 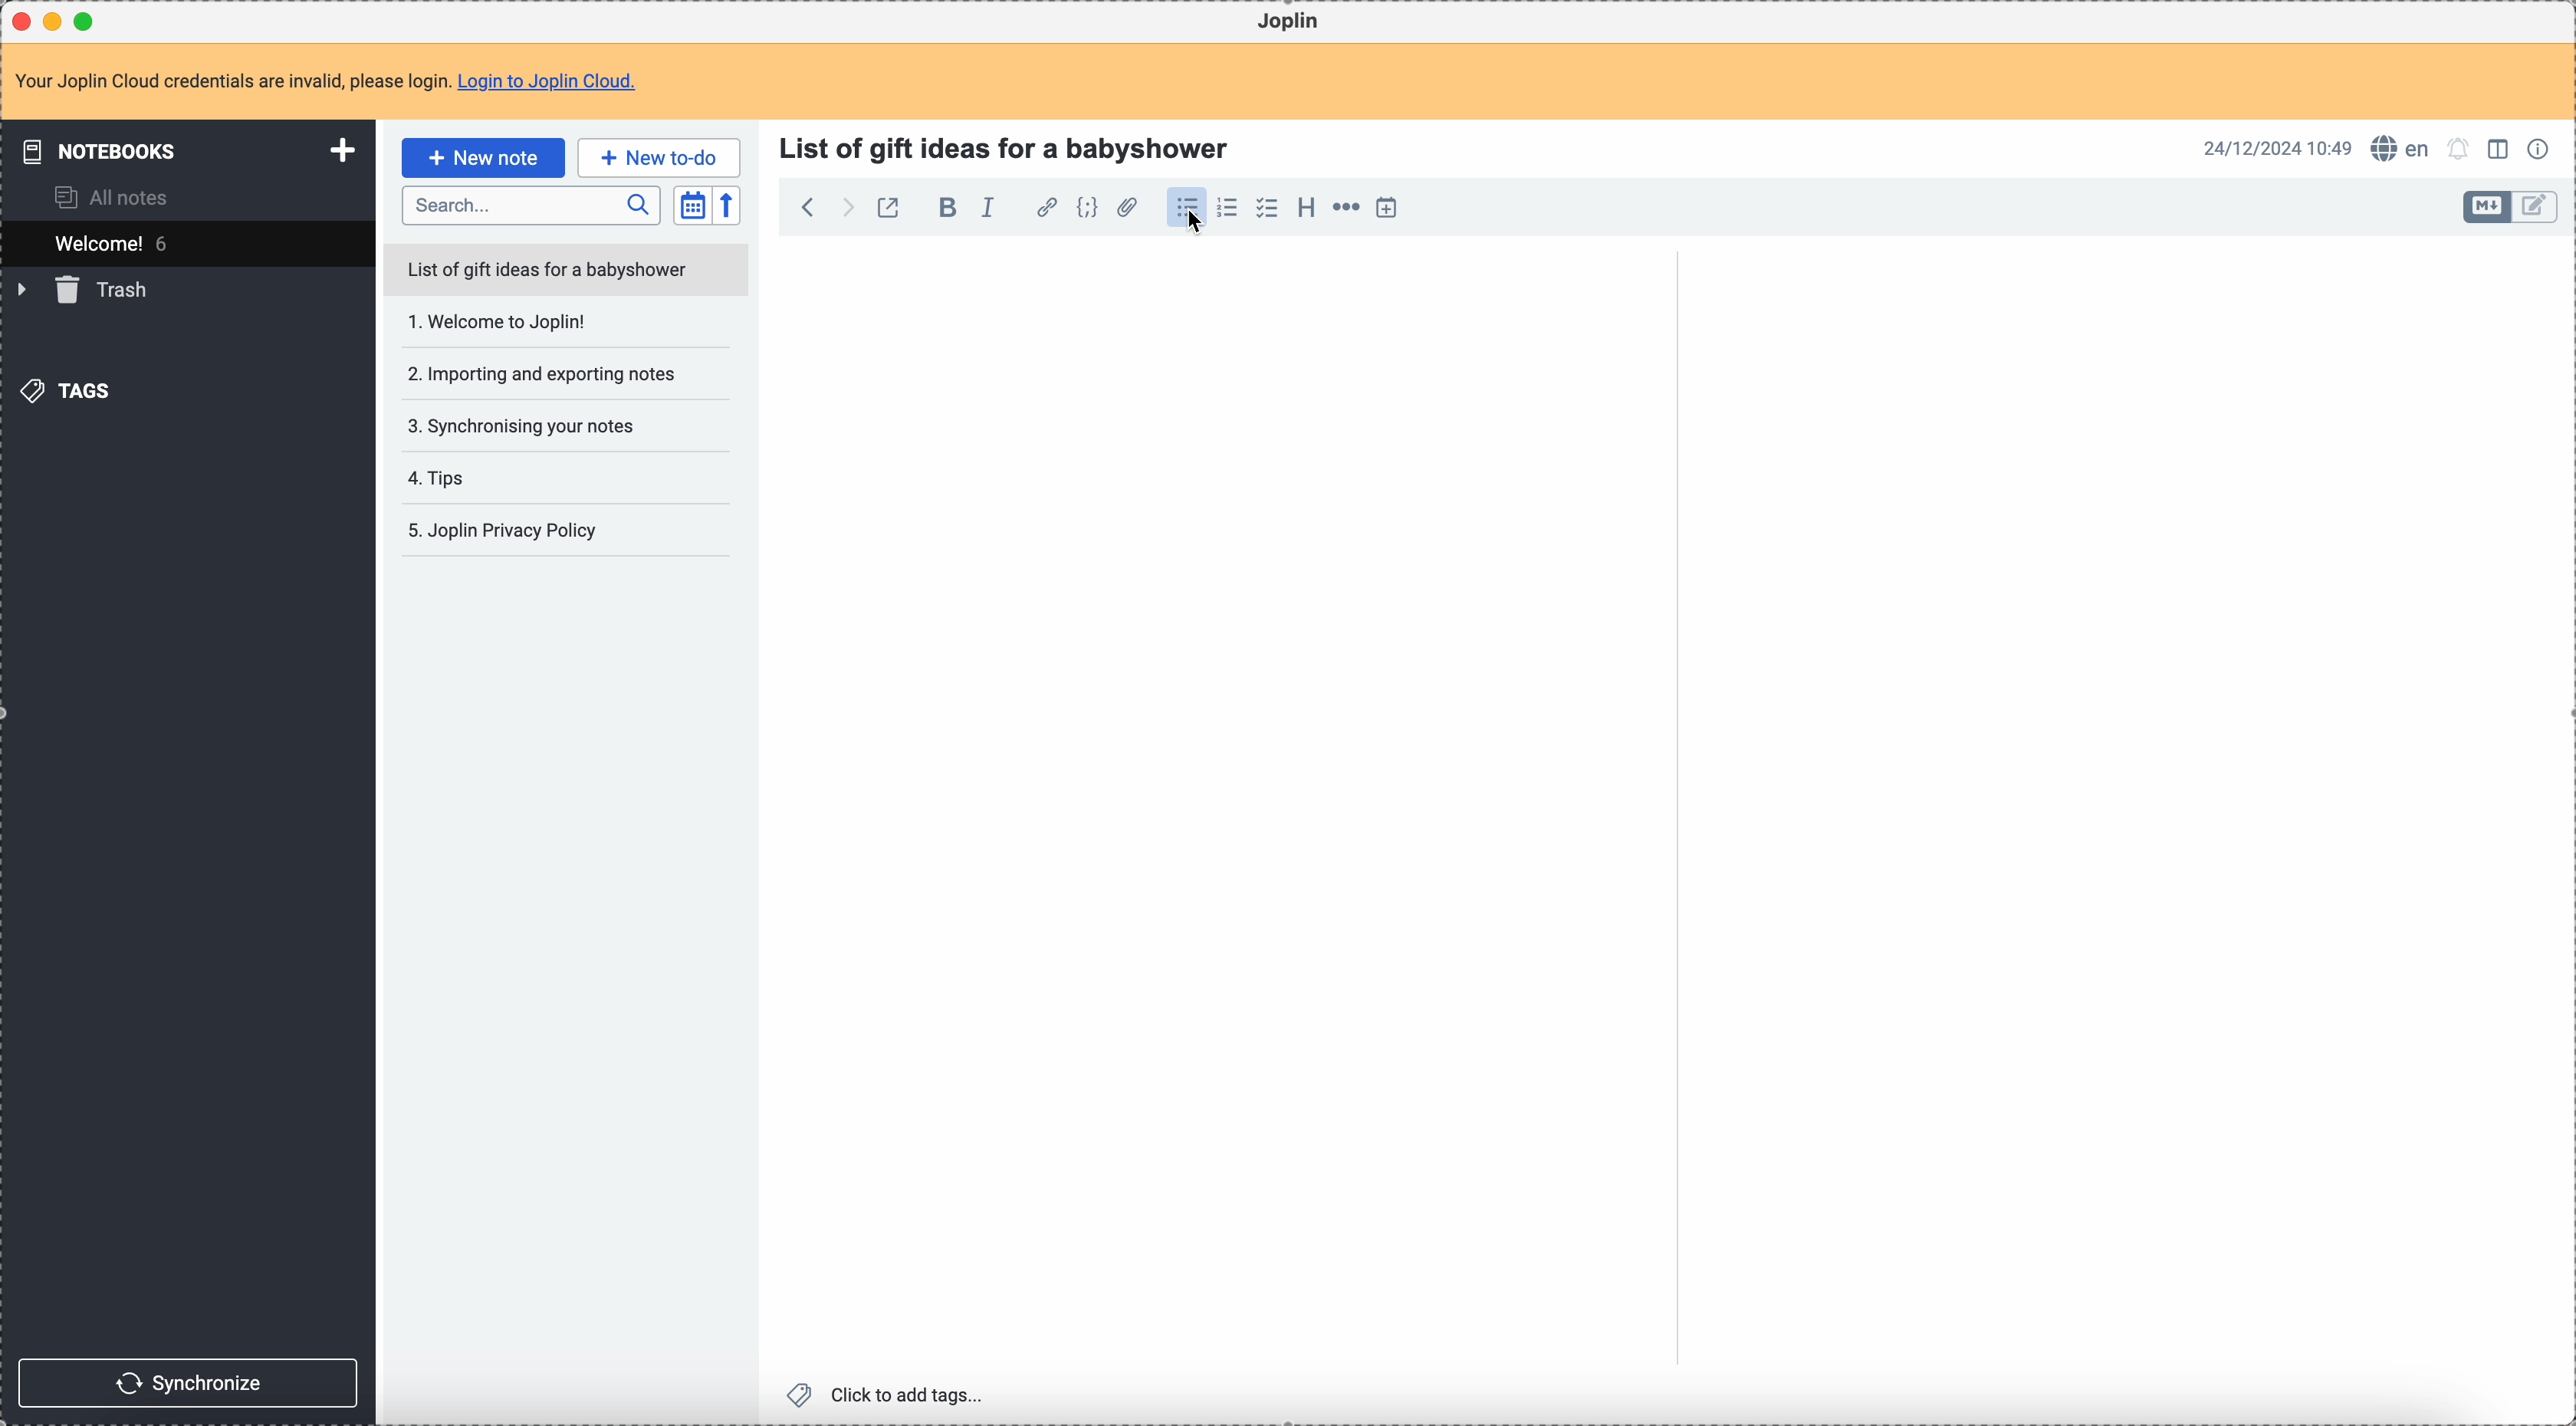 I want to click on toggle edit layout, so click(x=2502, y=152).